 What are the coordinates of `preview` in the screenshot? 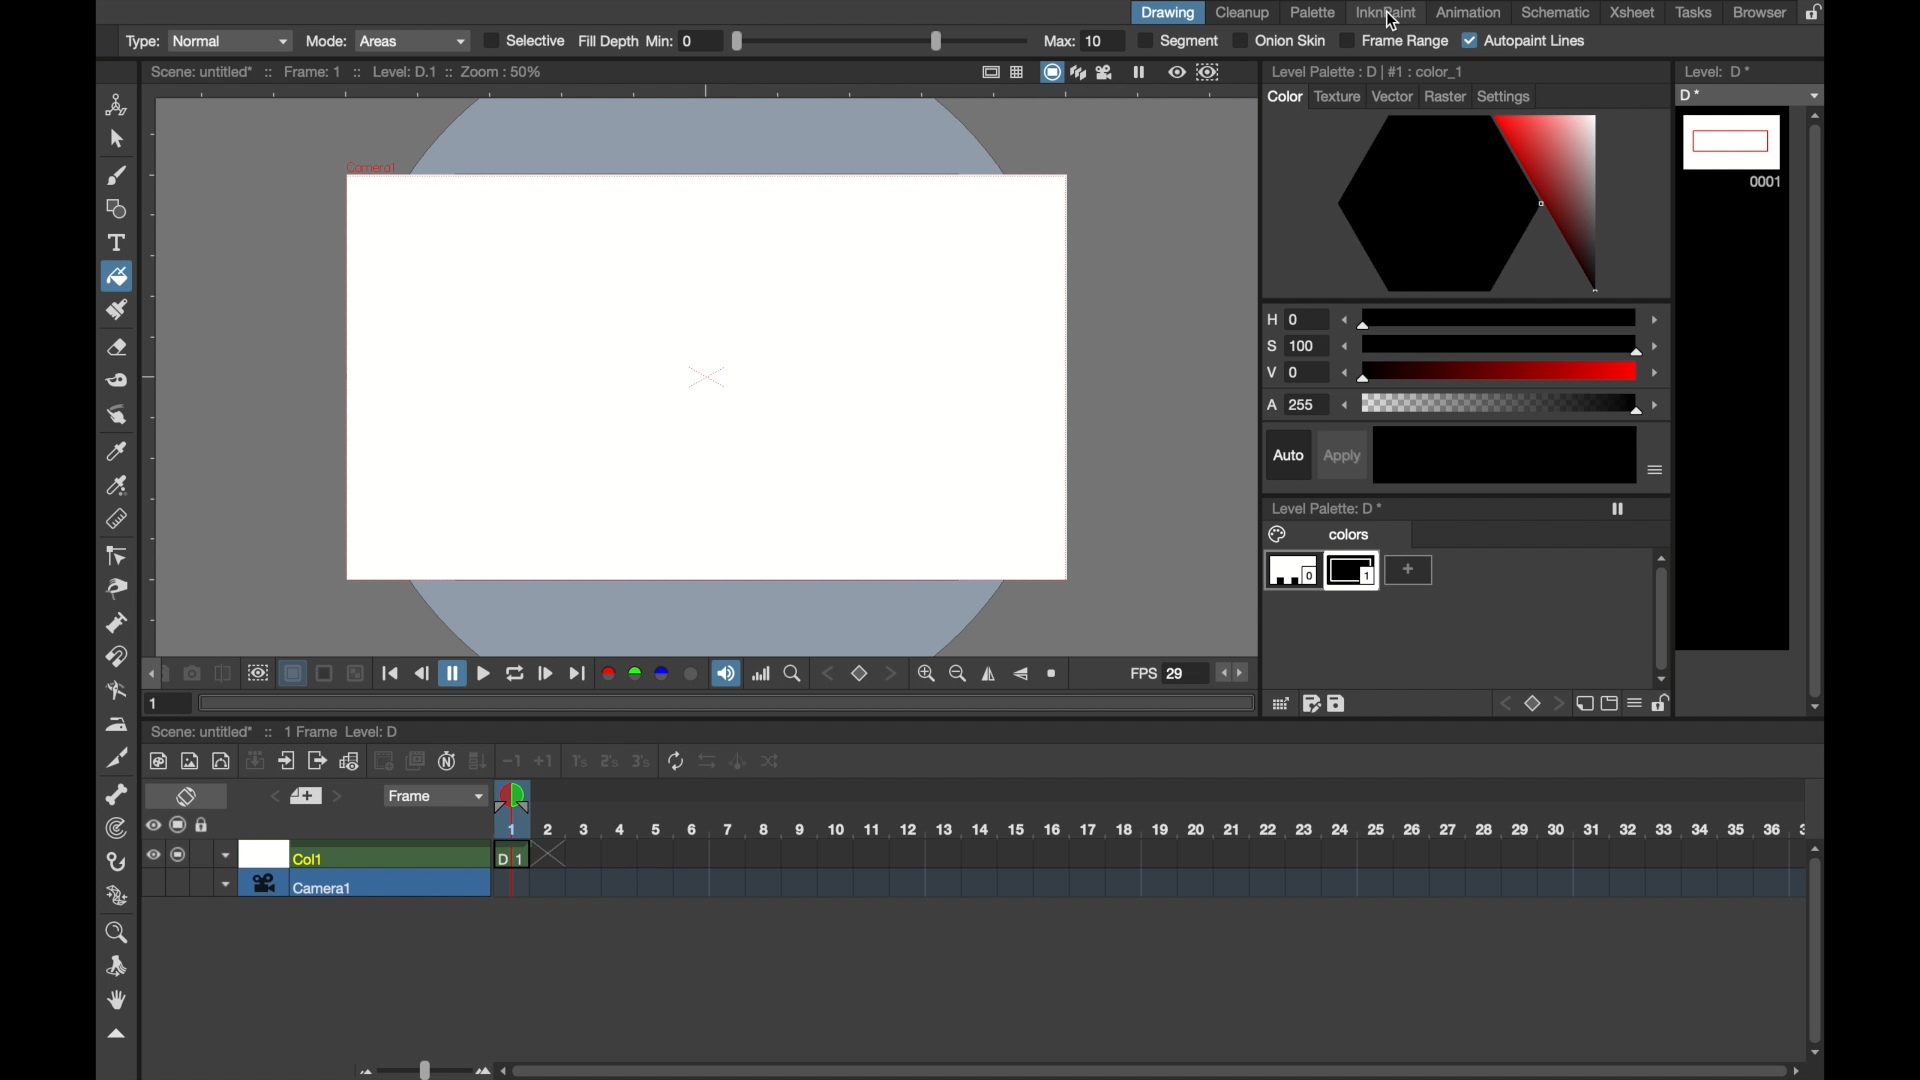 It's located at (256, 674).